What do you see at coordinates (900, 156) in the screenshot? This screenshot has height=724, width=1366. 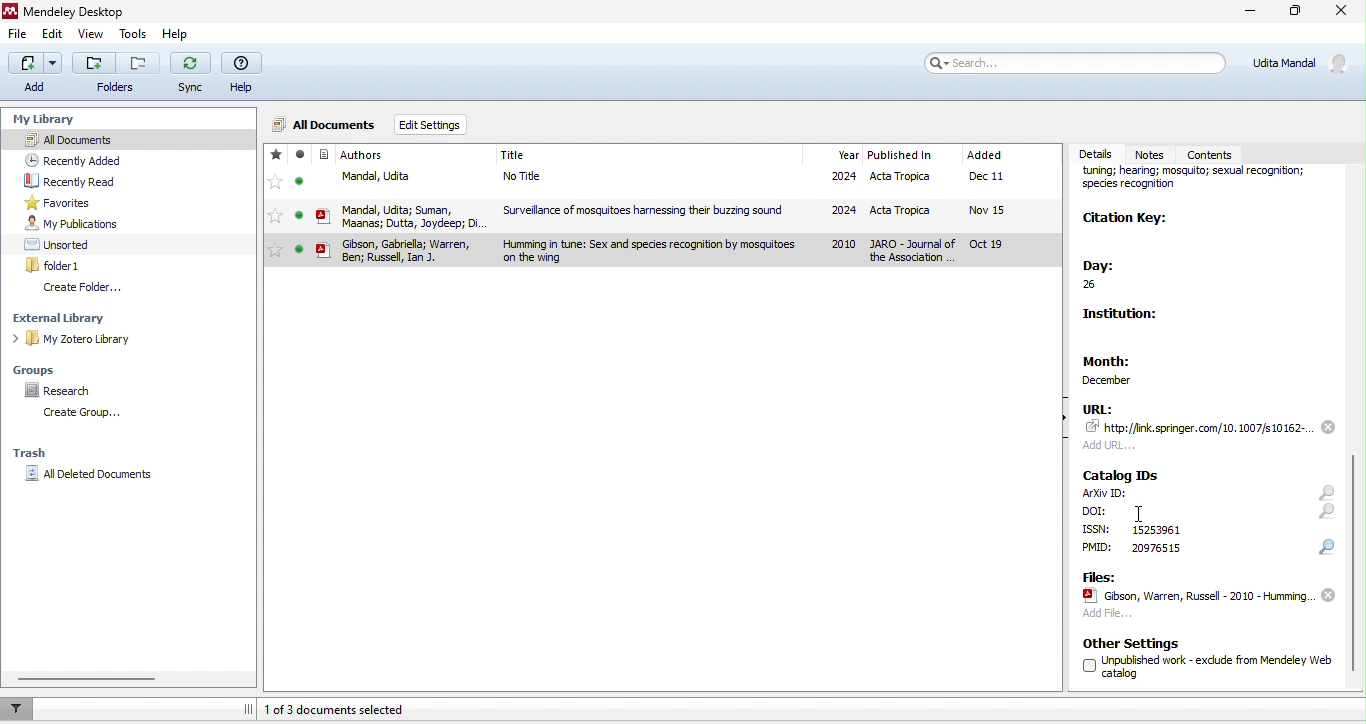 I see `published in` at bounding box center [900, 156].